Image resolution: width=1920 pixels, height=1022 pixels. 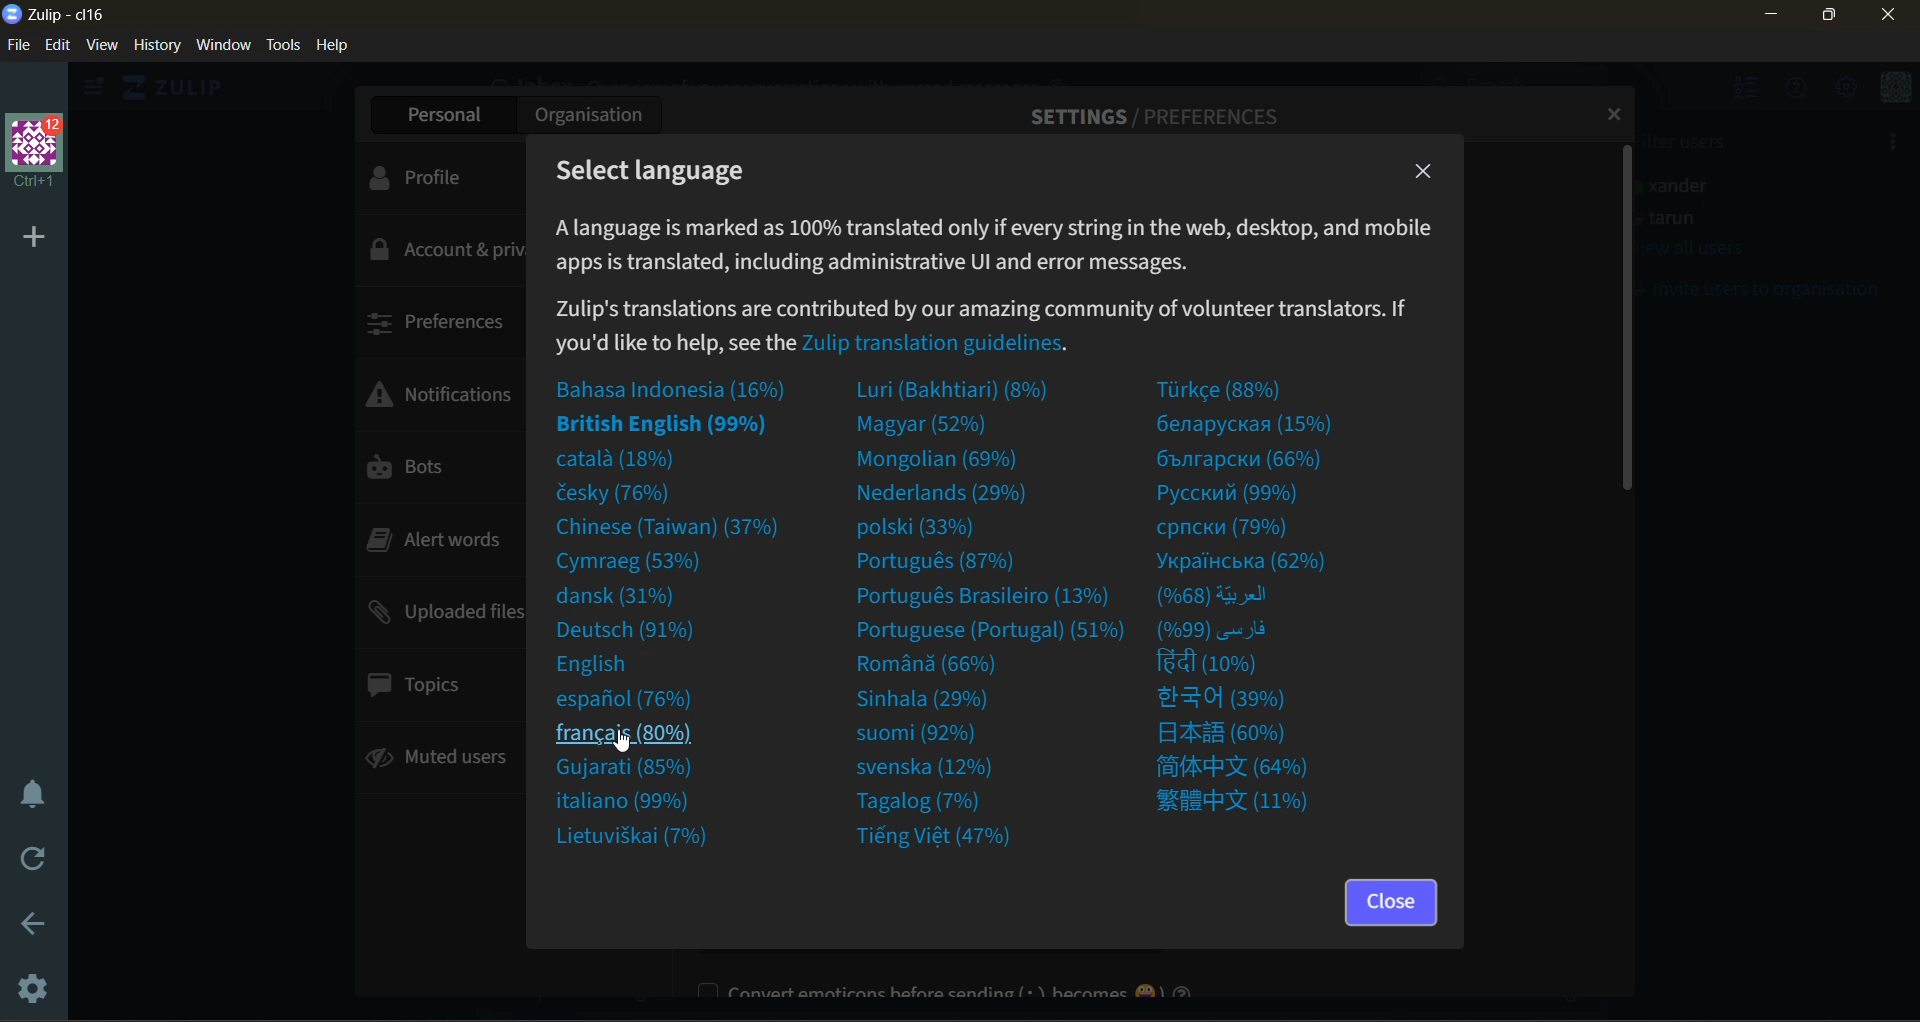 I want to click on hide user list, so click(x=1728, y=92).